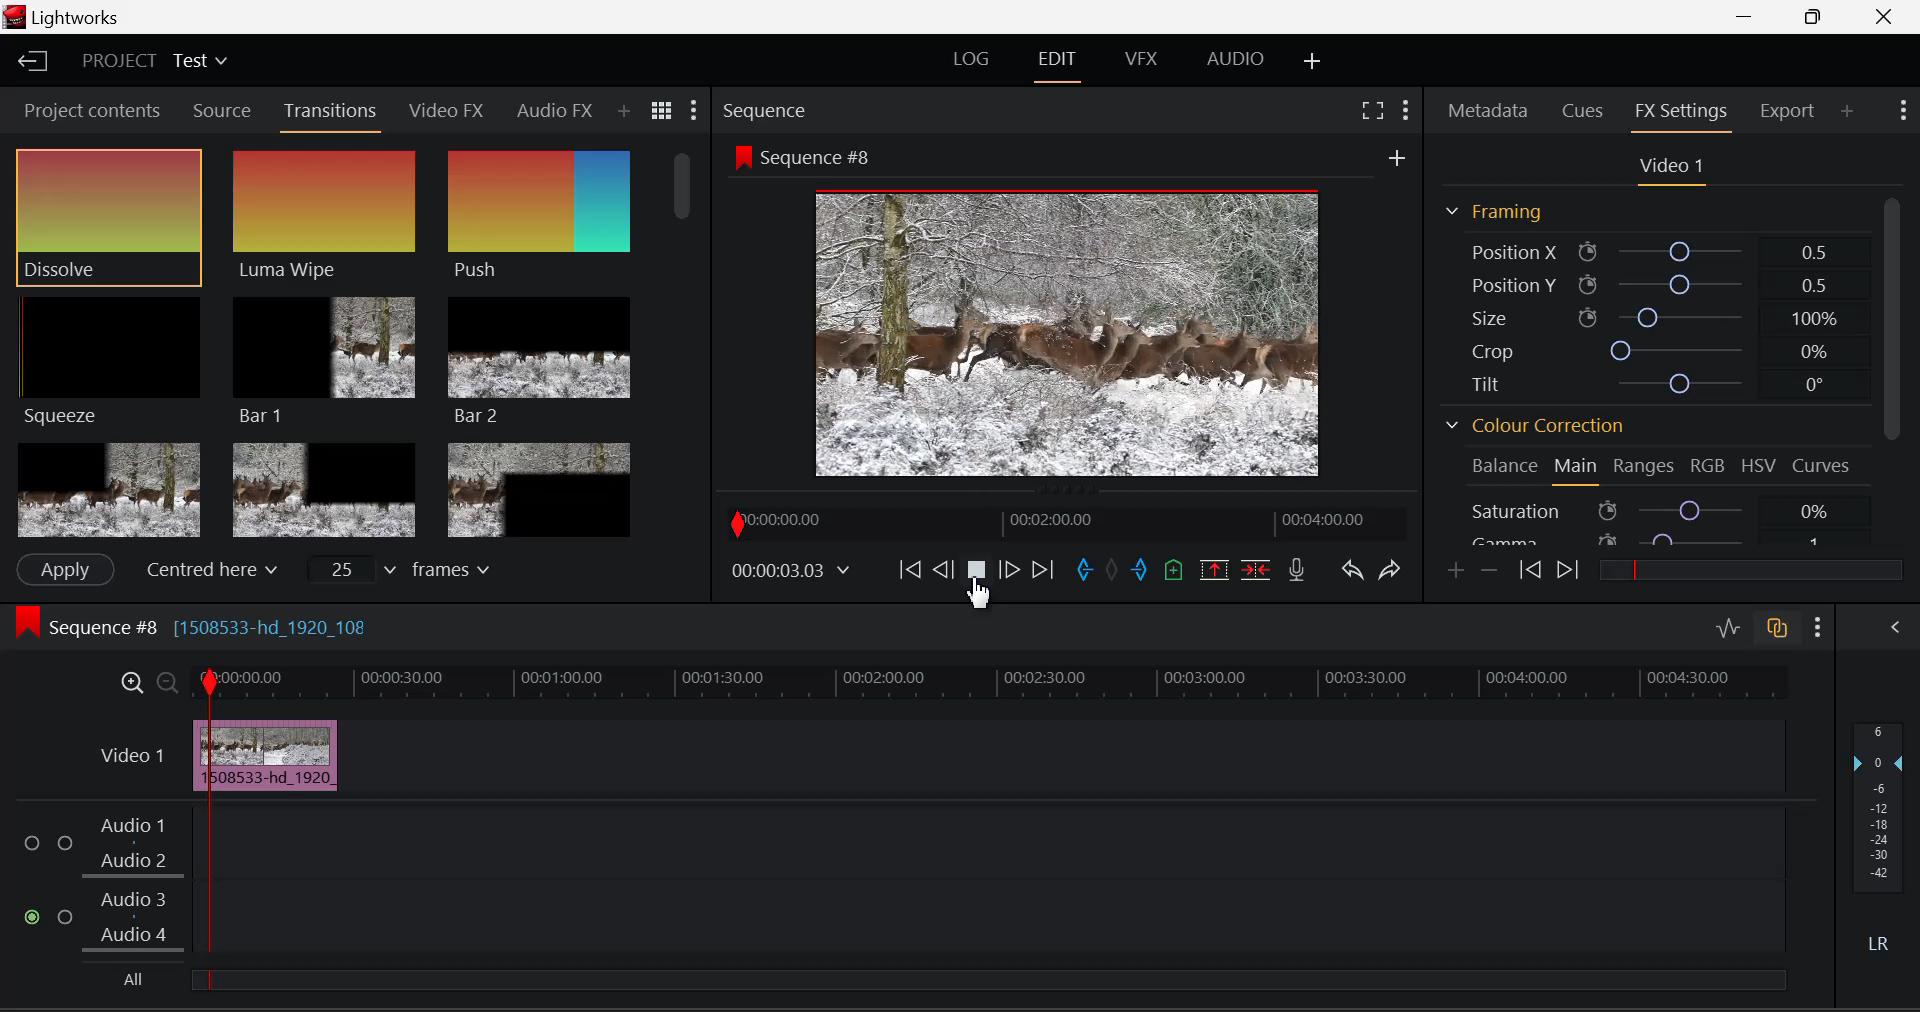 The height and width of the screenshot is (1012, 1920). Describe the element at coordinates (1529, 570) in the screenshot. I see `Previous keyframe` at that location.